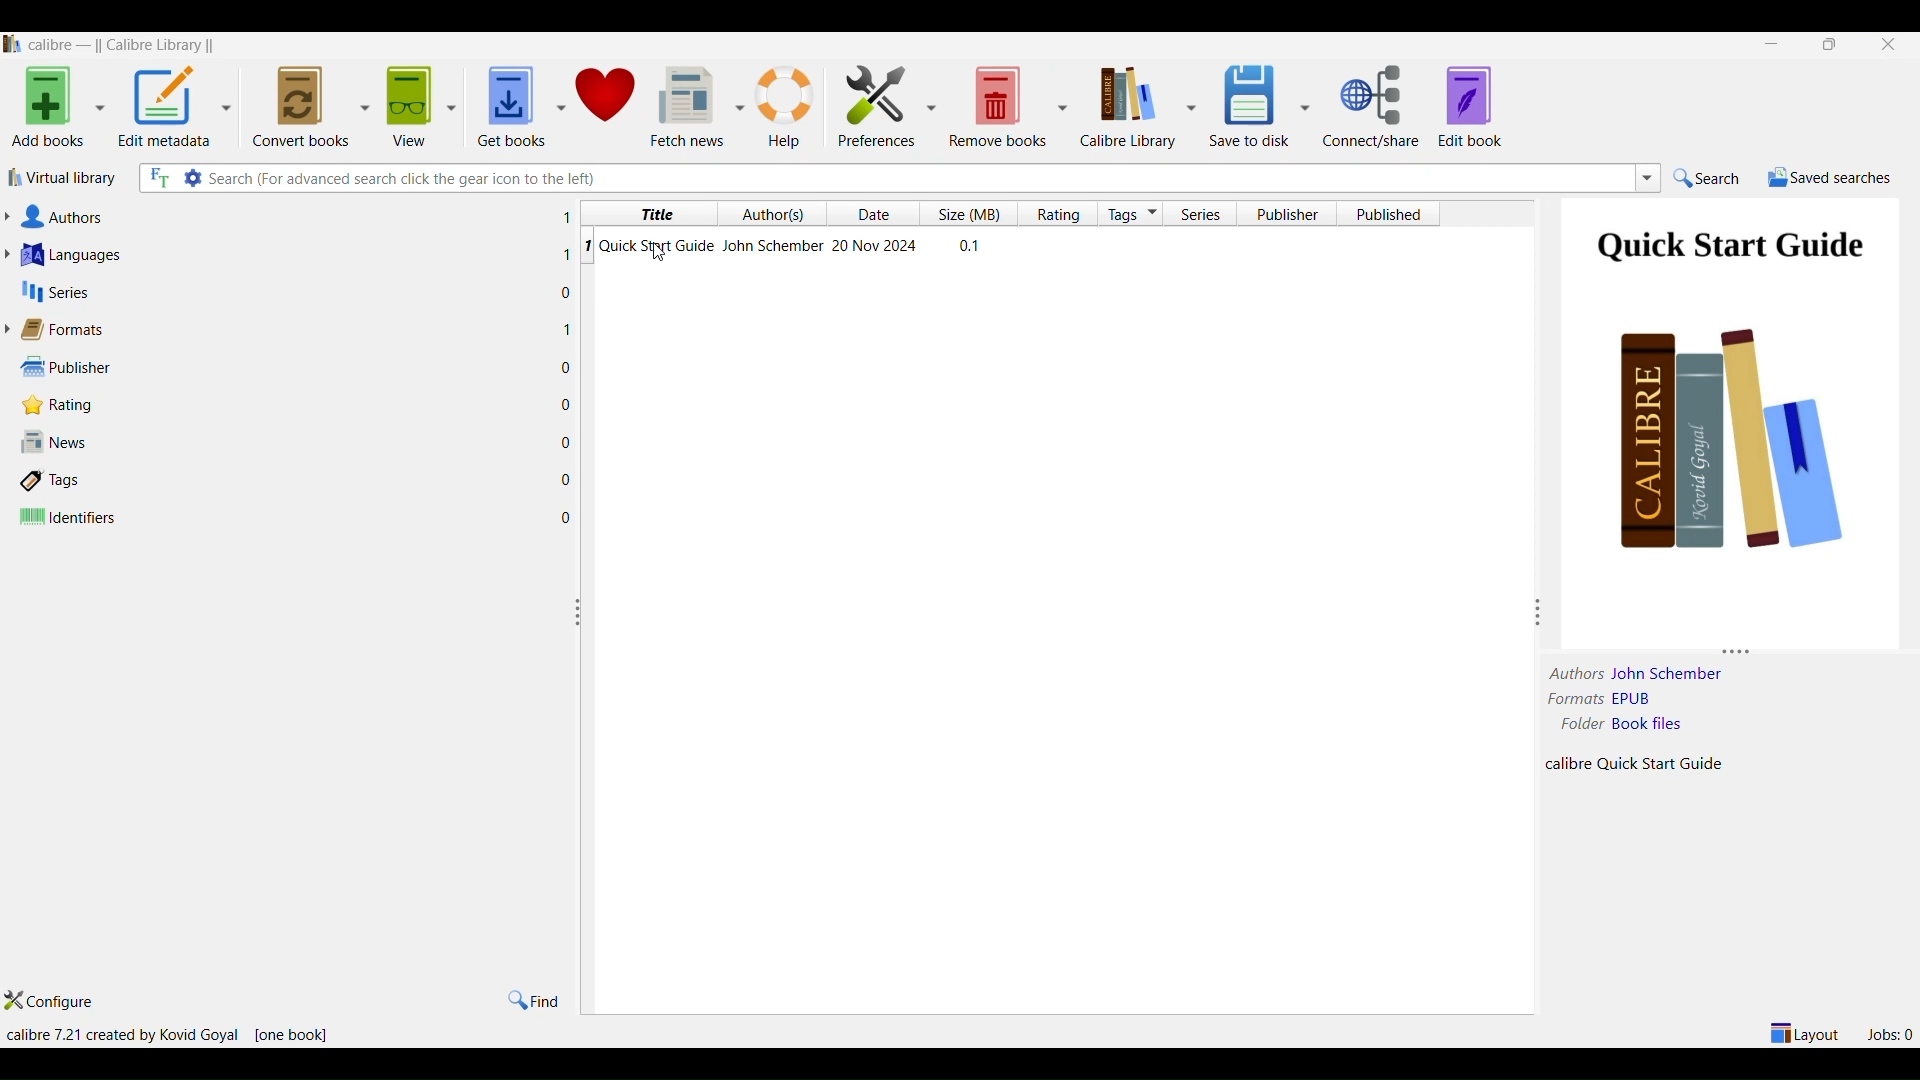 This screenshot has height=1080, width=1920. Describe the element at coordinates (69, 177) in the screenshot. I see `virtual library` at that location.